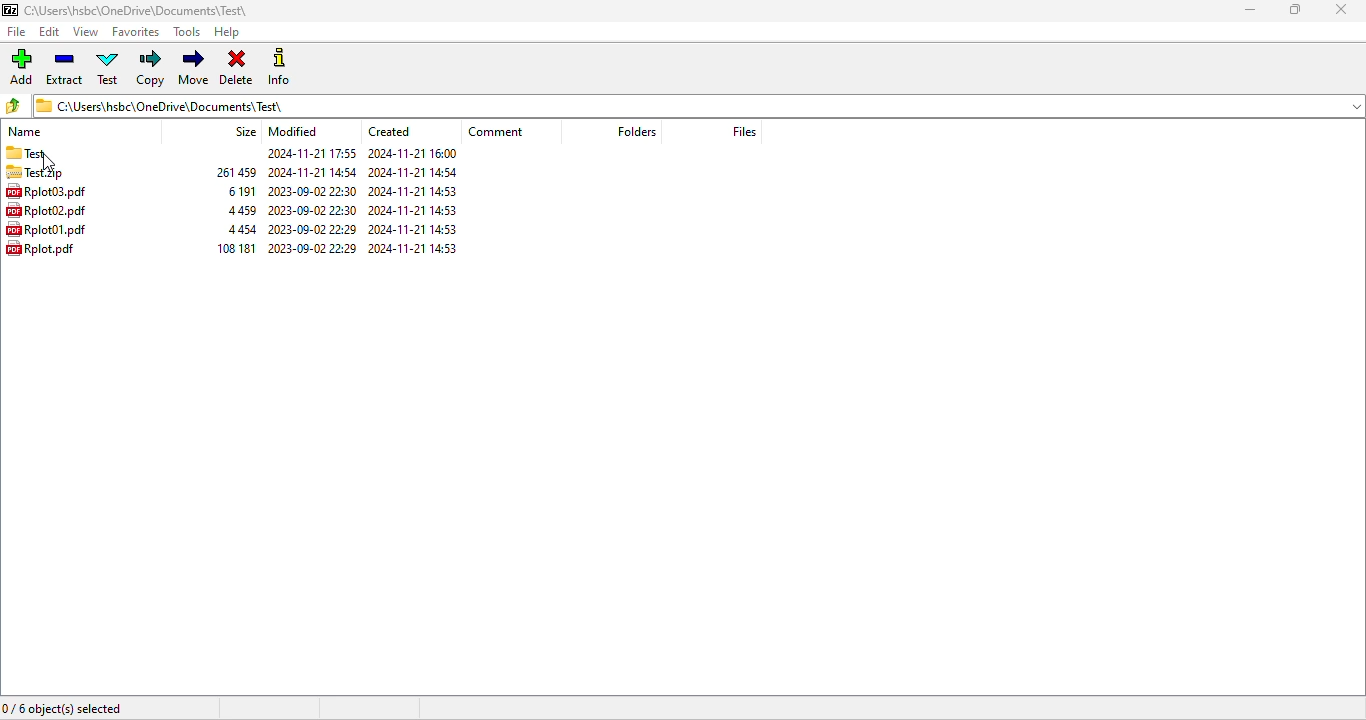  Describe the element at coordinates (314, 229) in the screenshot. I see `2023-09-02 22:29` at that location.